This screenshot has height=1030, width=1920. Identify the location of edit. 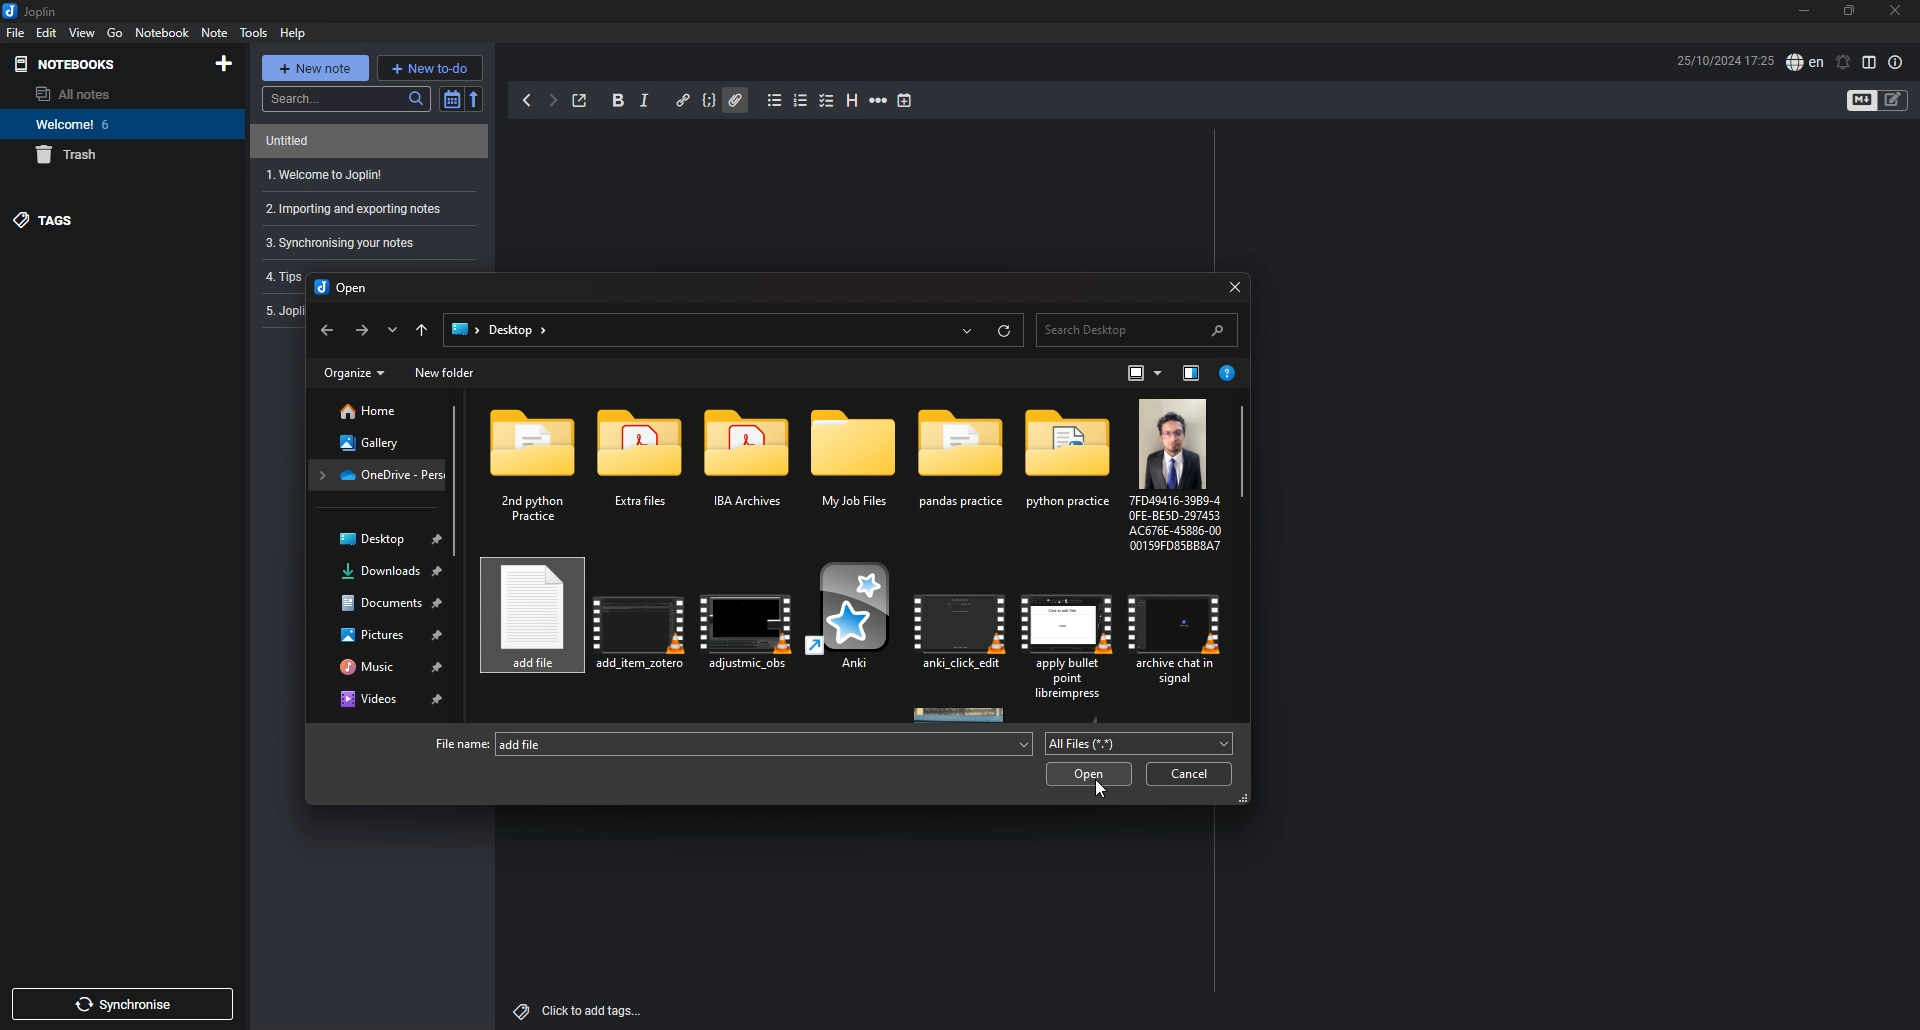
(48, 32).